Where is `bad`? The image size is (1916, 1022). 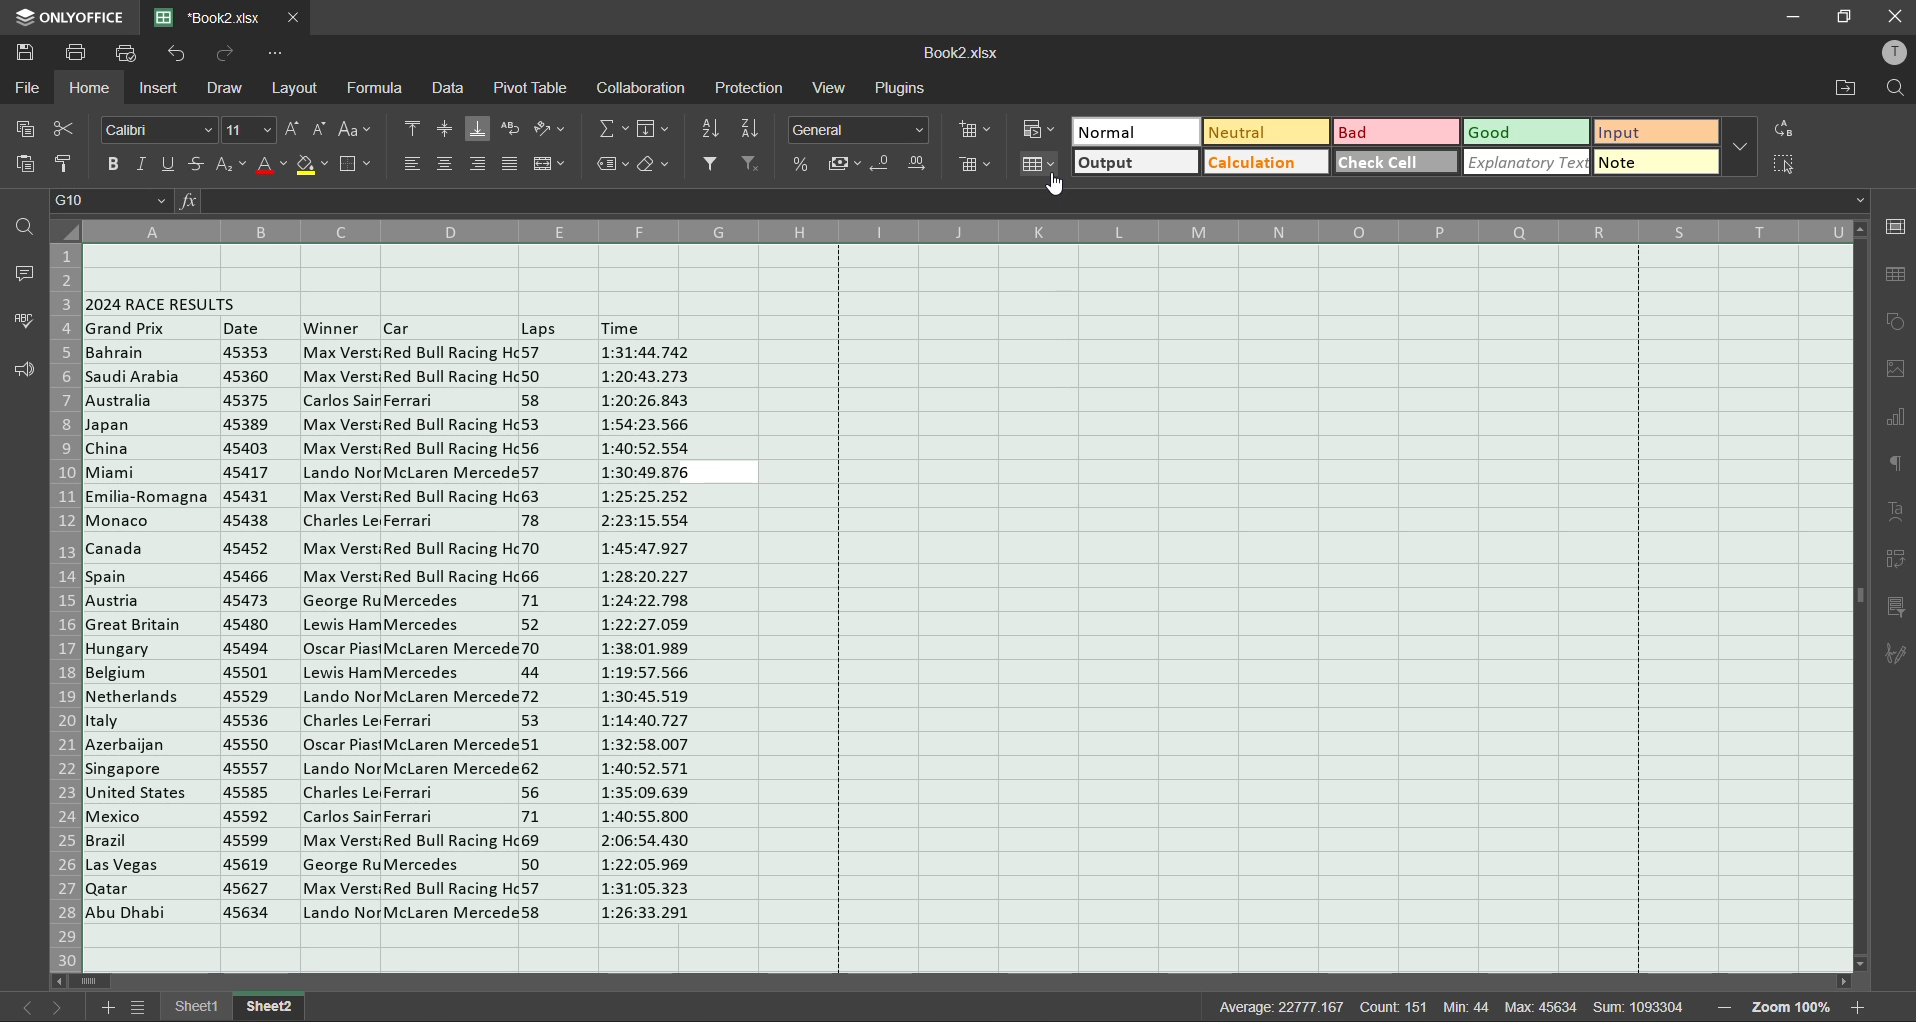 bad is located at coordinates (1393, 134).